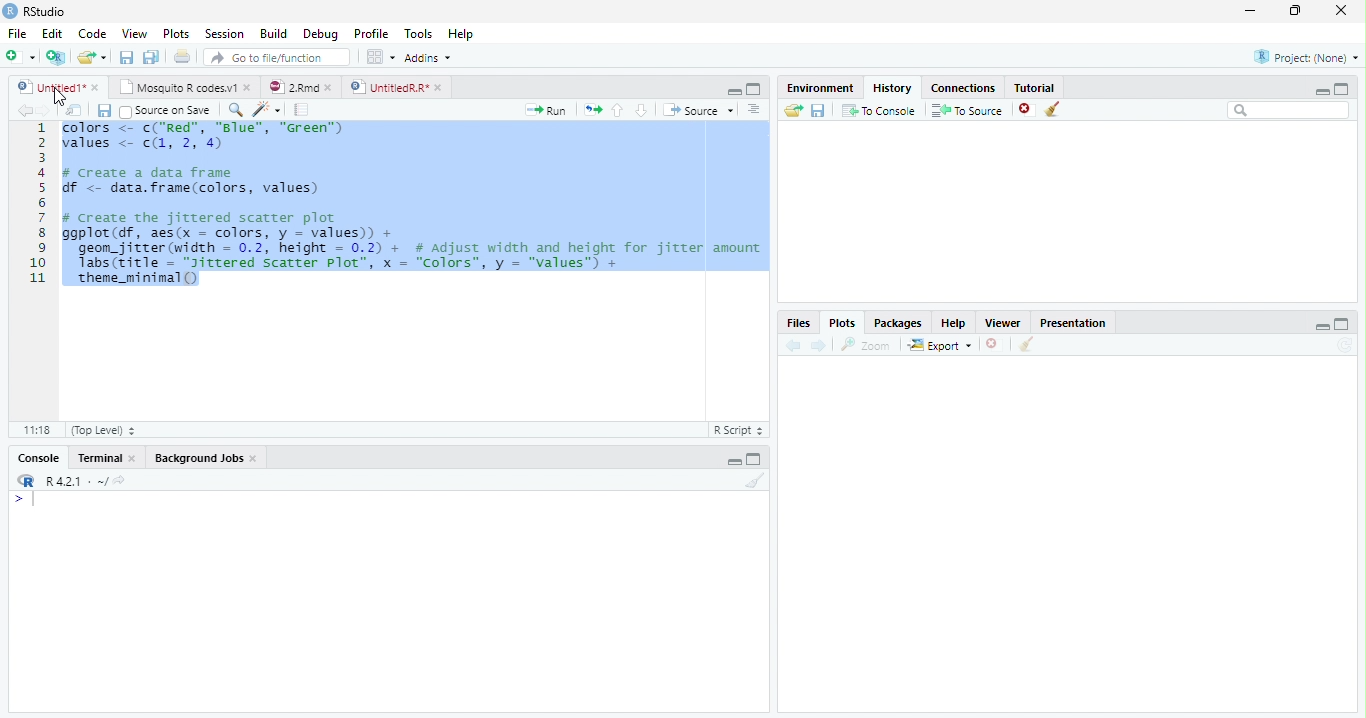  Describe the element at coordinates (799, 323) in the screenshot. I see `Files` at that location.